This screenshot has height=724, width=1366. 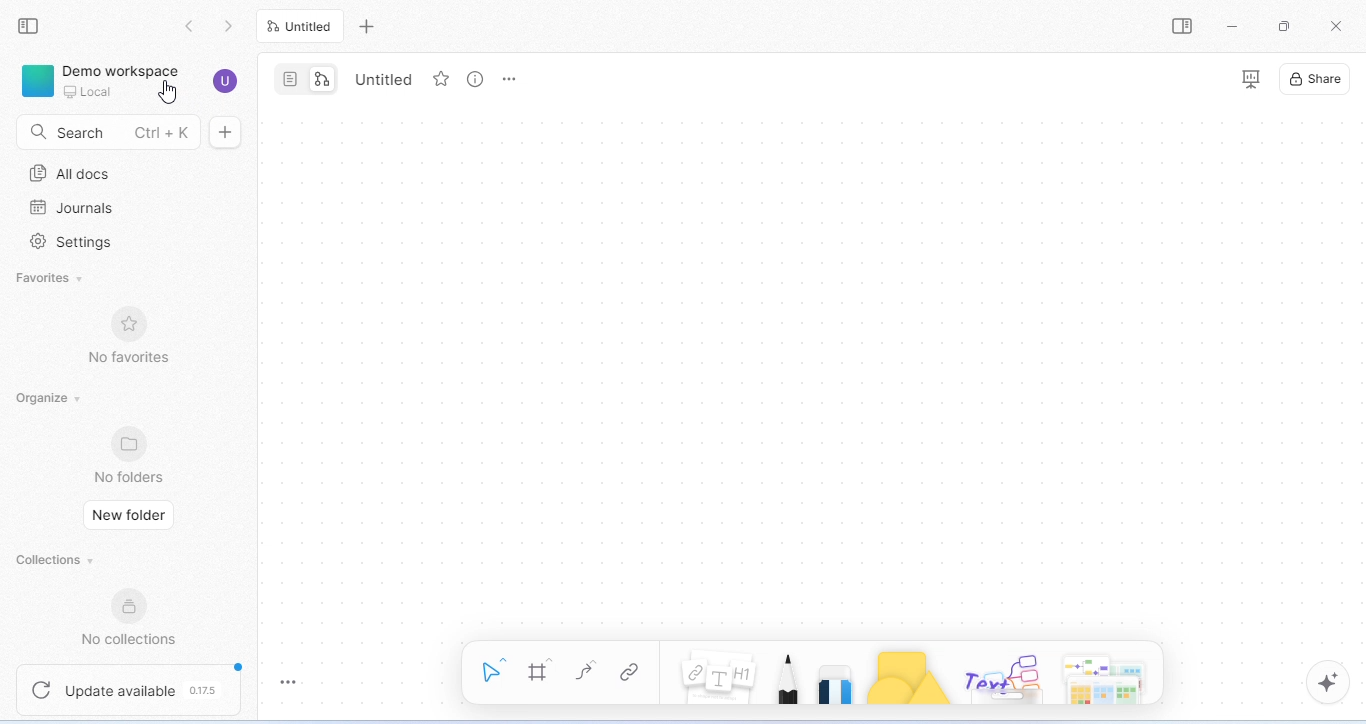 What do you see at coordinates (369, 27) in the screenshot?
I see `add new tab` at bounding box center [369, 27].